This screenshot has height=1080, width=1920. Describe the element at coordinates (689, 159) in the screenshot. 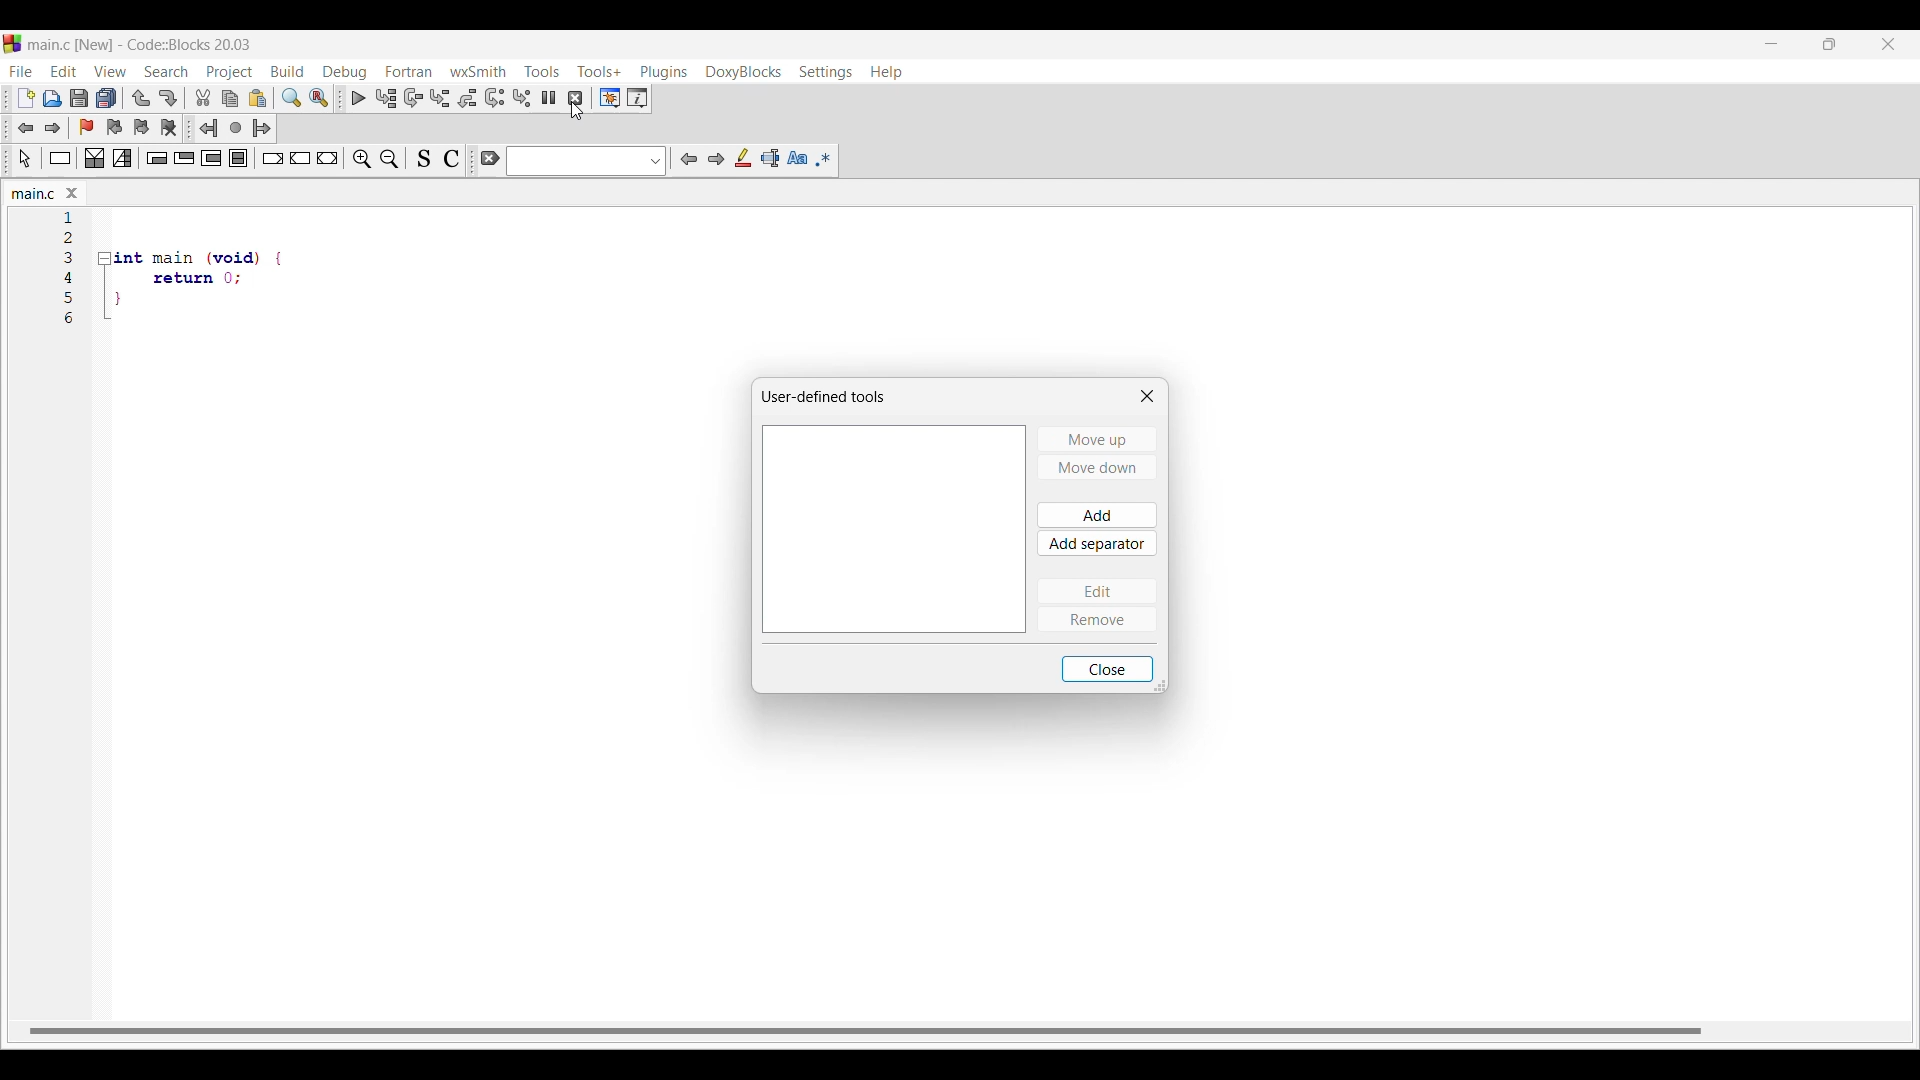

I see `Previous` at that location.